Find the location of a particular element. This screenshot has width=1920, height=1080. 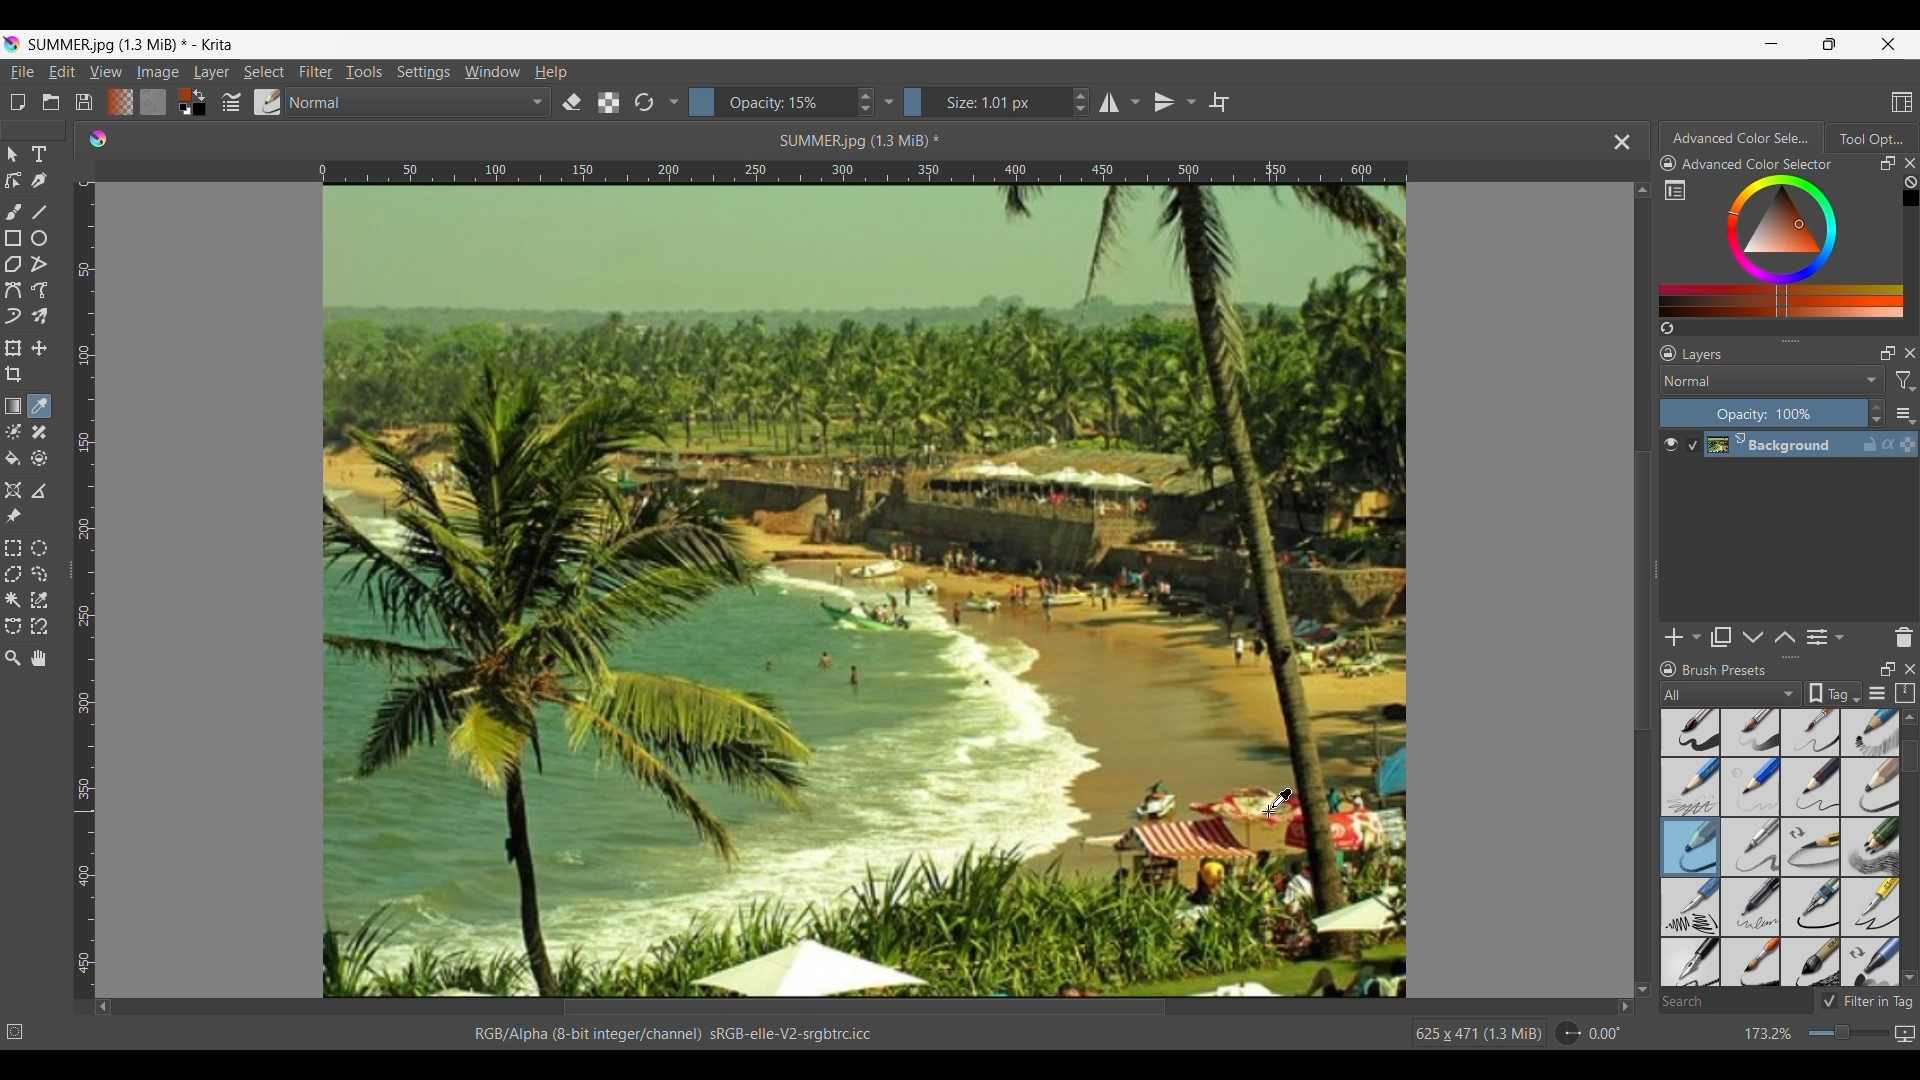

Opacity: 15% is located at coordinates (770, 102).